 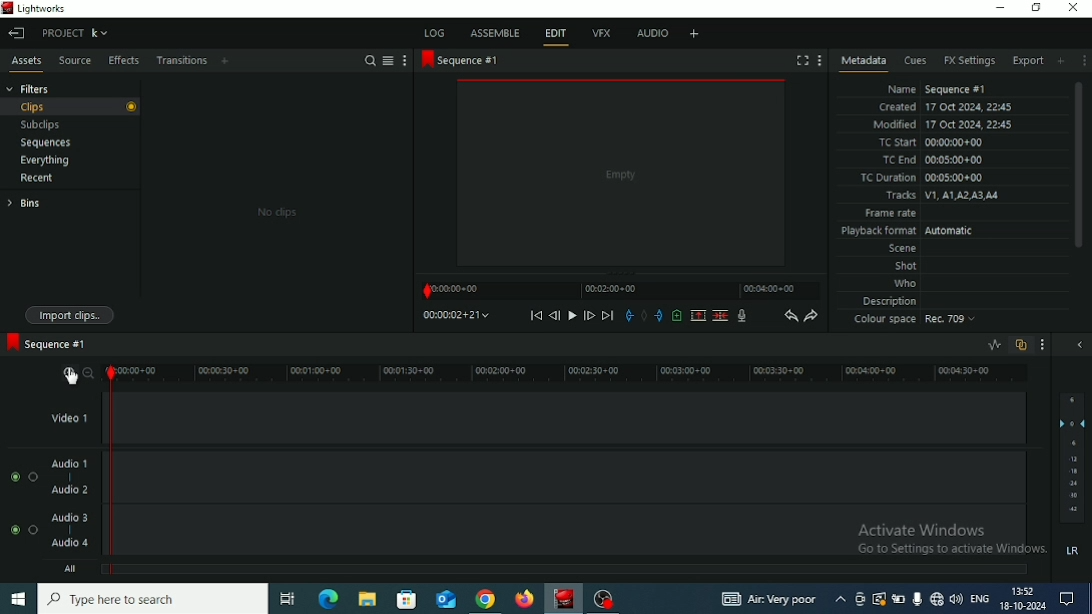 What do you see at coordinates (42, 8) in the screenshot?
I see `Lightworks` at bounding box center [42, 8].